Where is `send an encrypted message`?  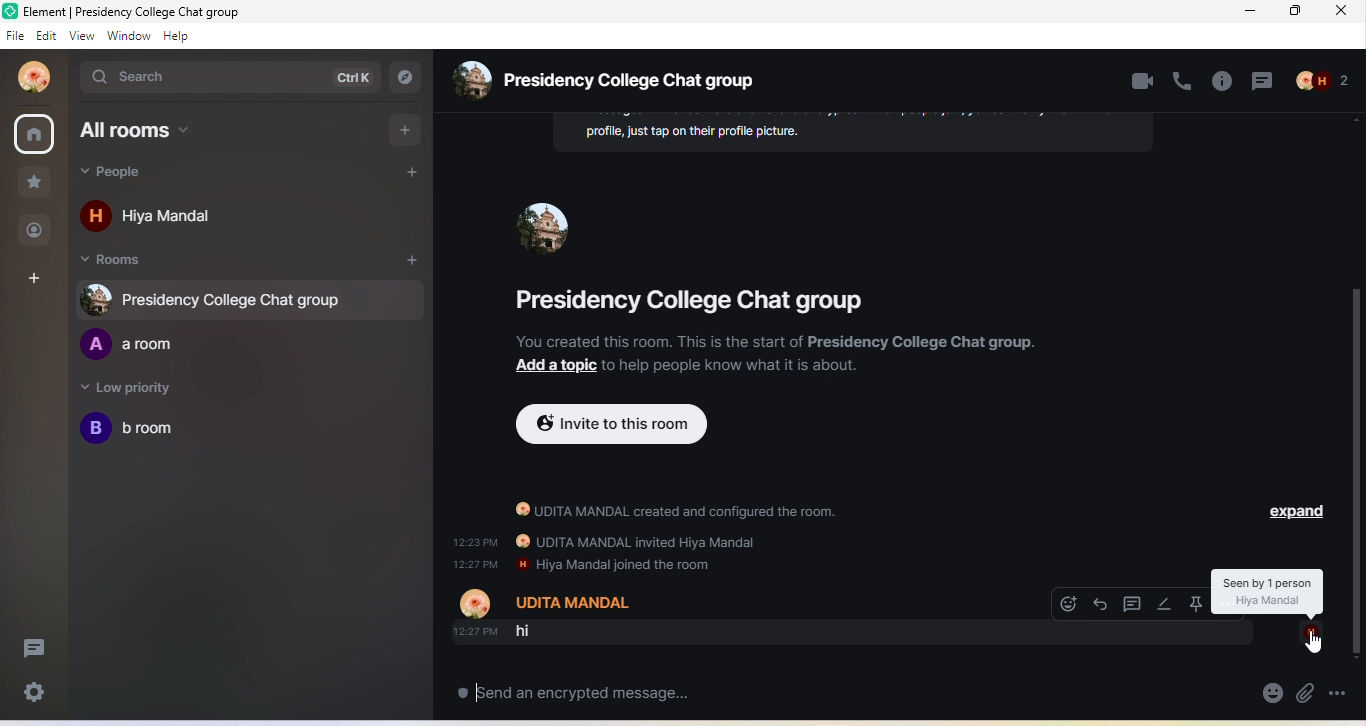
send an encrypted message is located at coordinates (607, 692).